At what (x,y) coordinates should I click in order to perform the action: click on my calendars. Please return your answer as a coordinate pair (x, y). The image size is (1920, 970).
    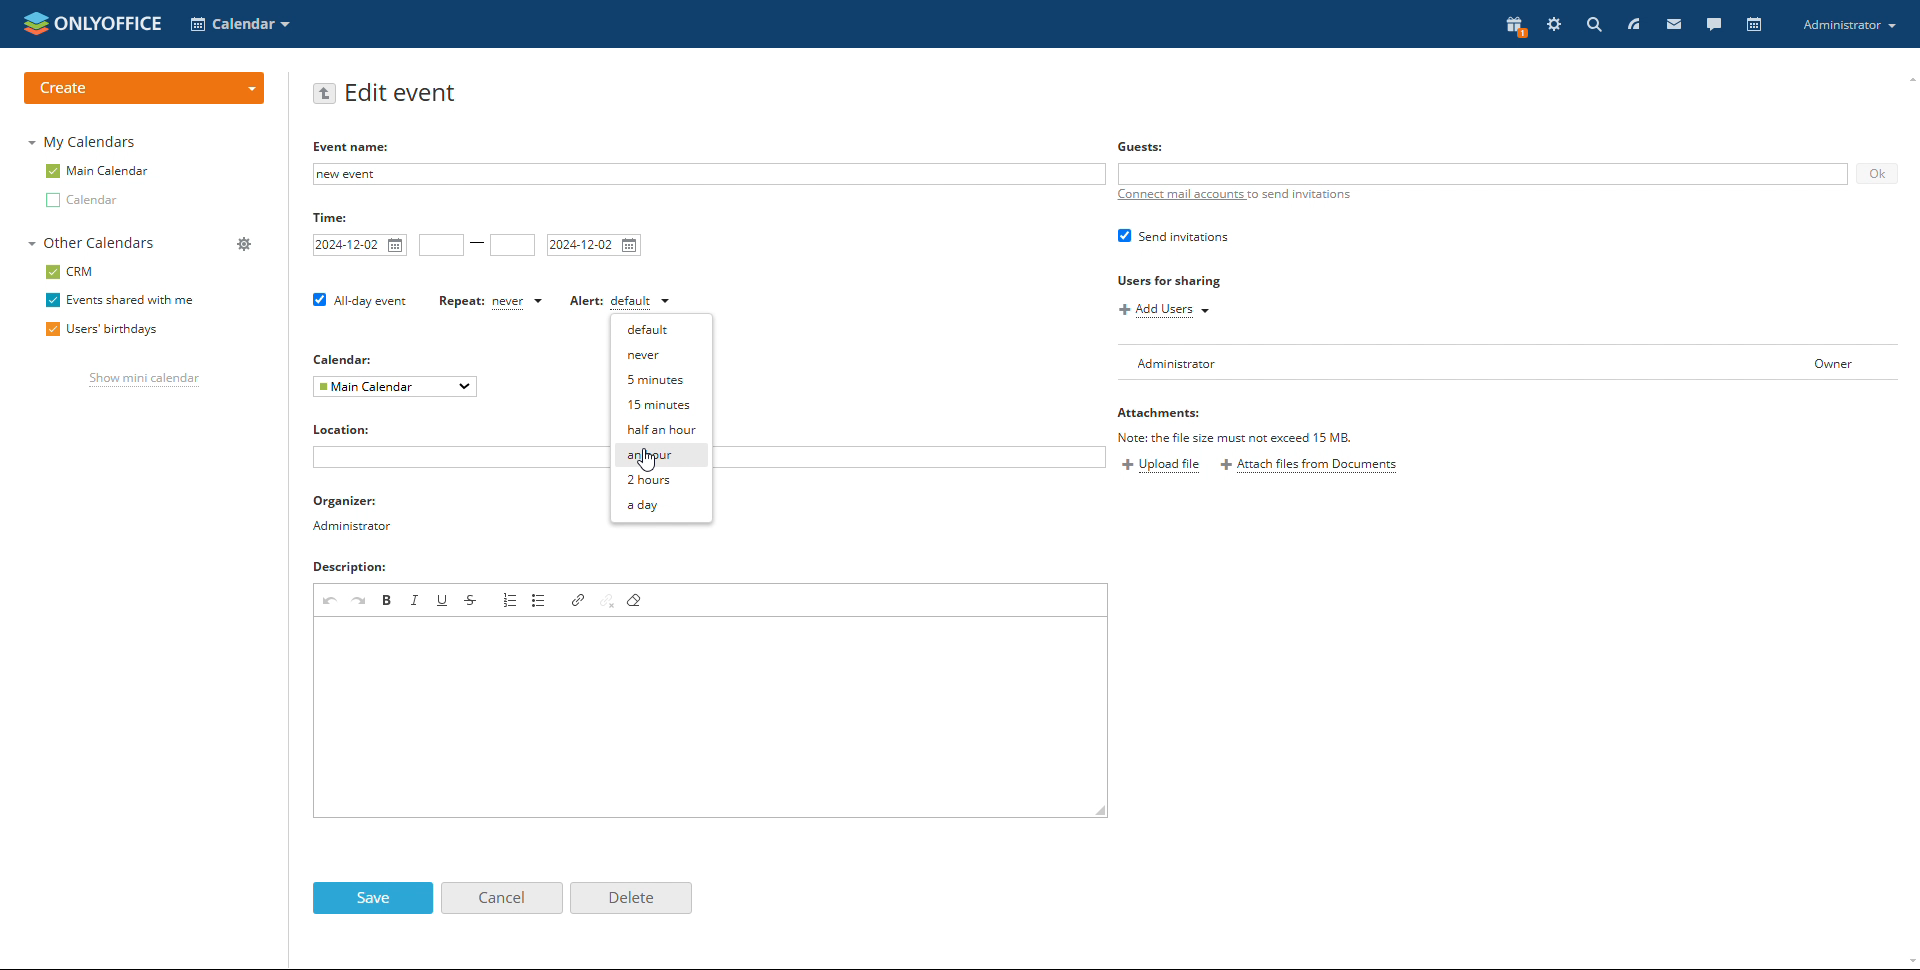
    Looking at the image, I should click on (86, 142).